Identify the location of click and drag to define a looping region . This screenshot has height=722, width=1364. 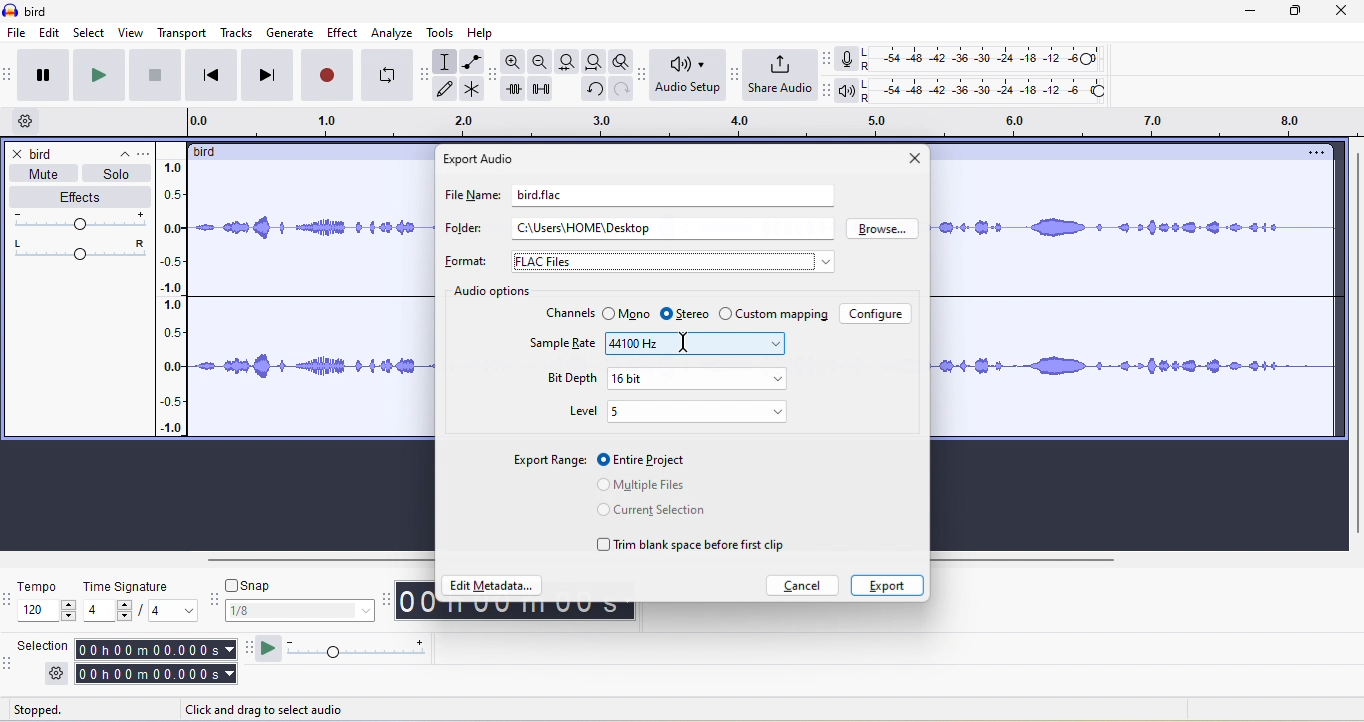
(763, 123).